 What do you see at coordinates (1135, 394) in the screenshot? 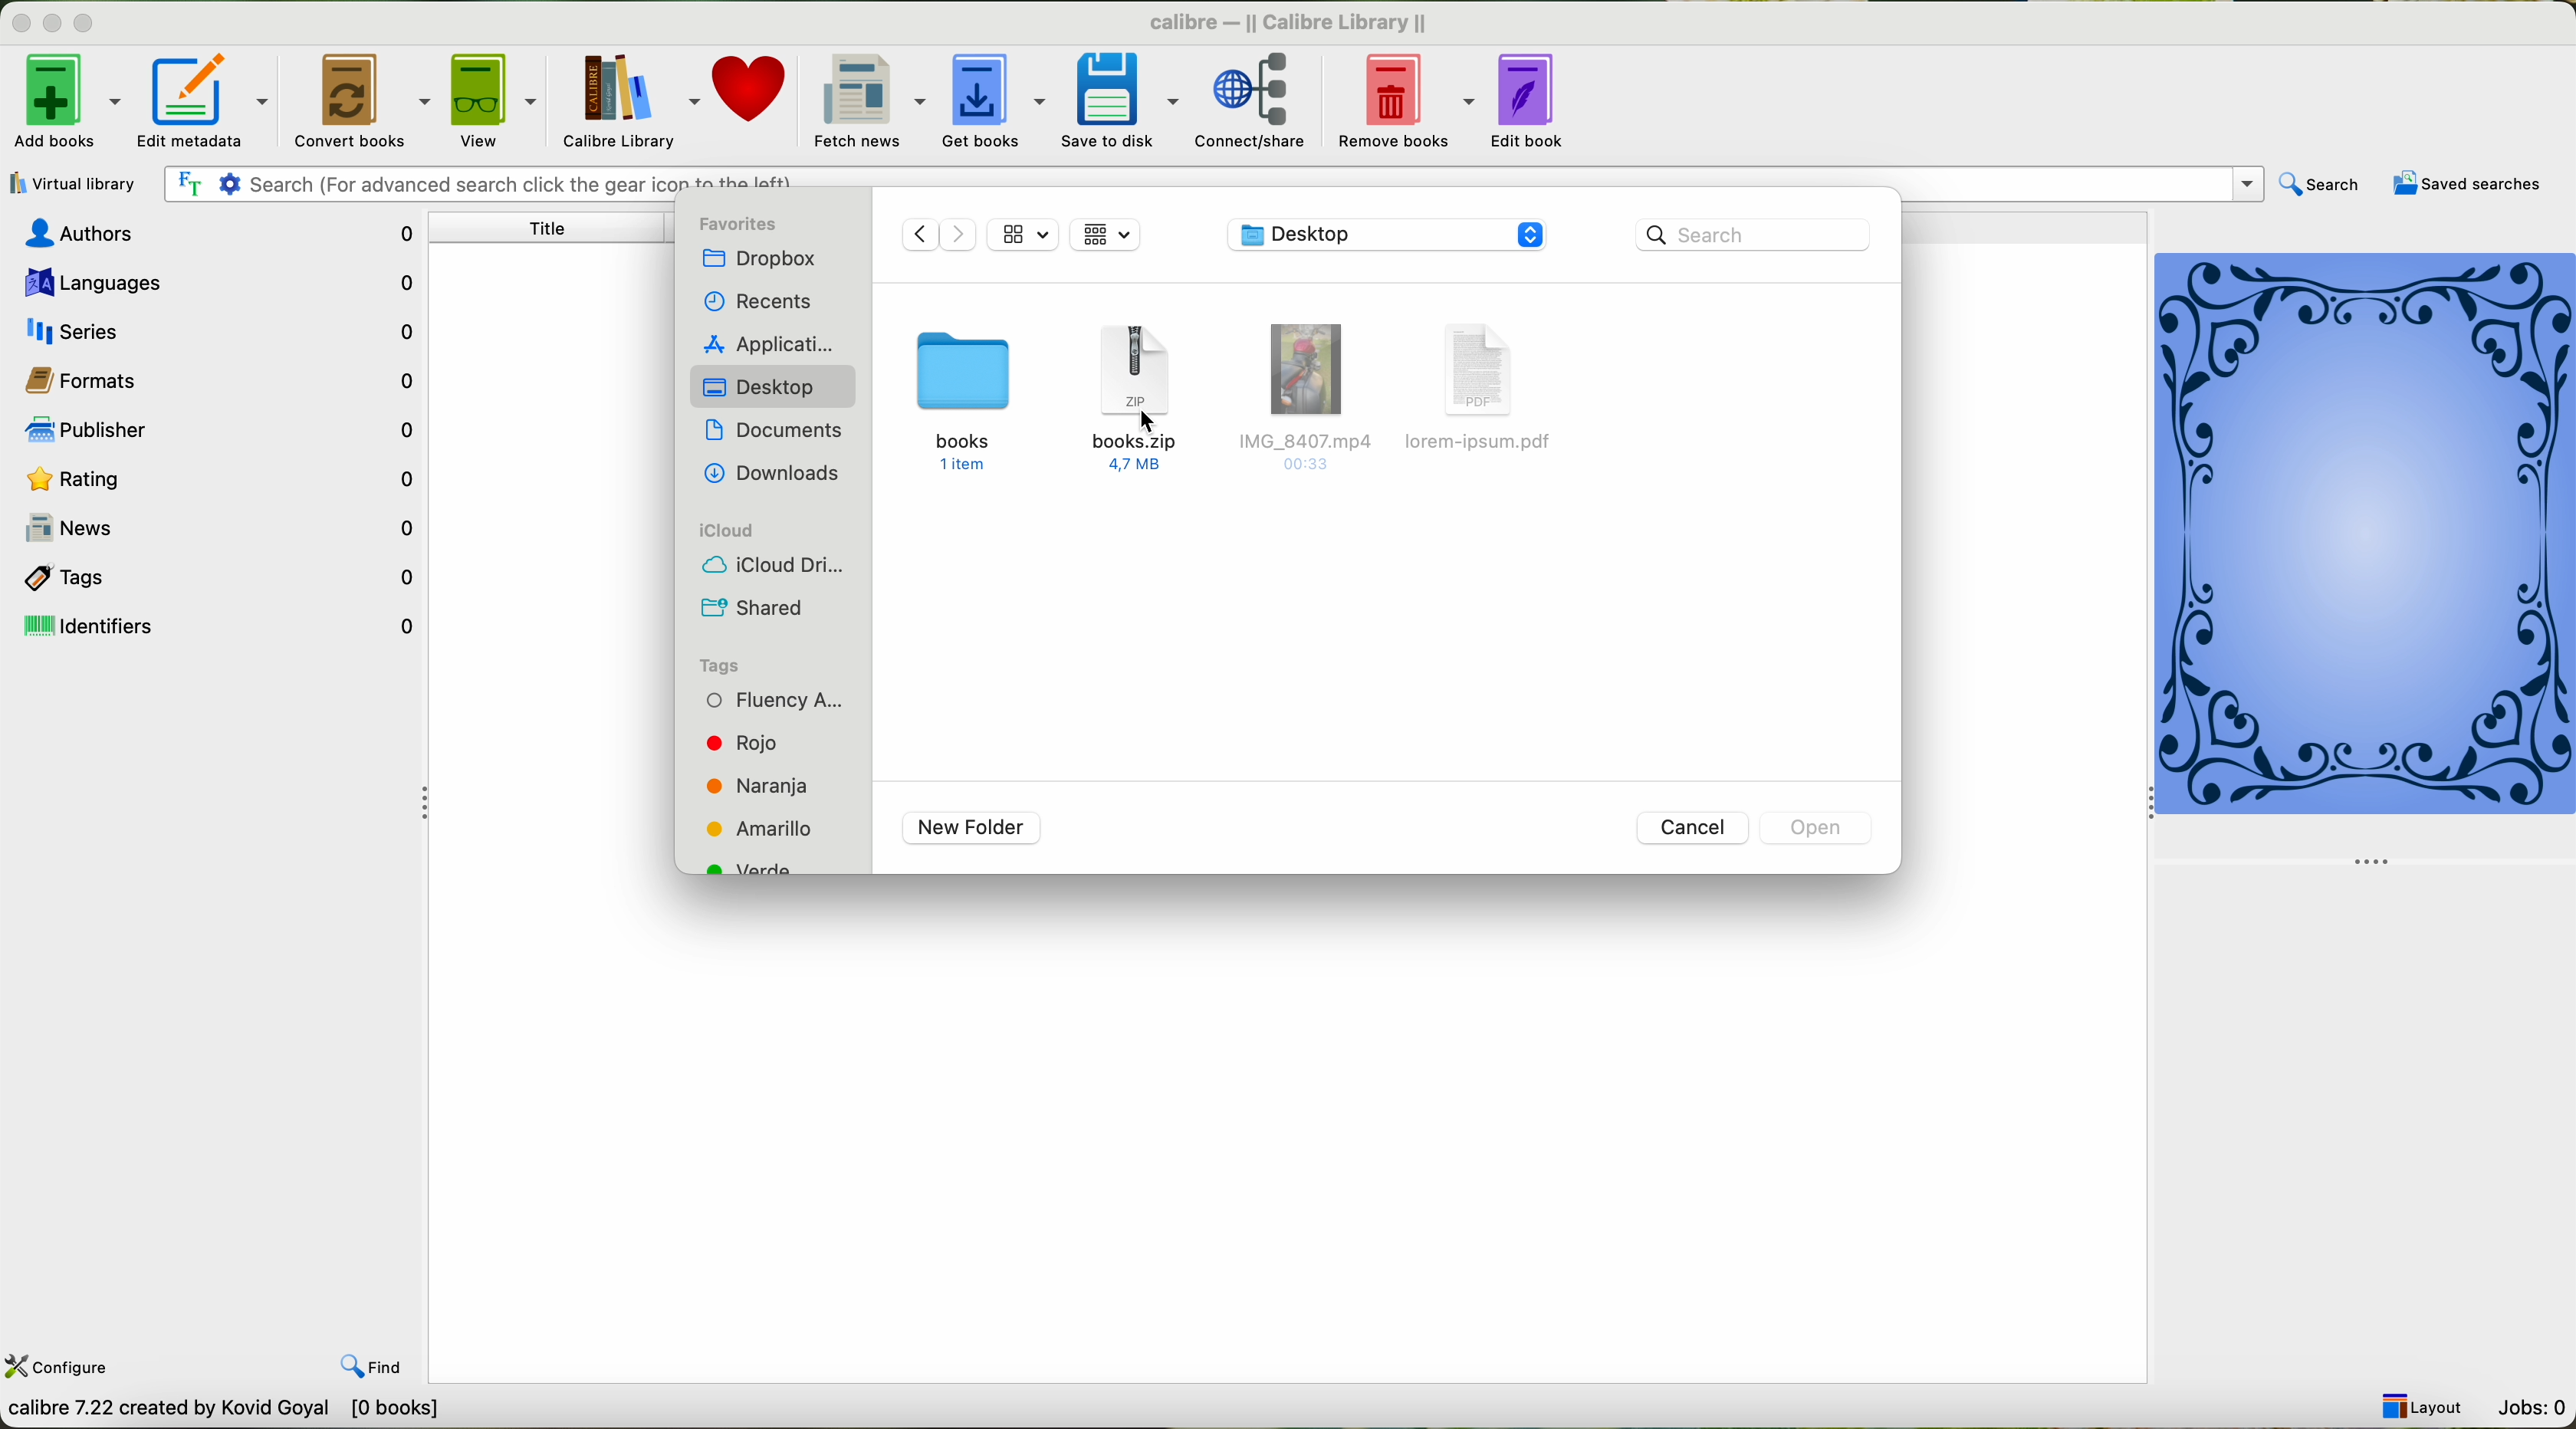
I see `books.zip` at bounding box center [1135, 394].